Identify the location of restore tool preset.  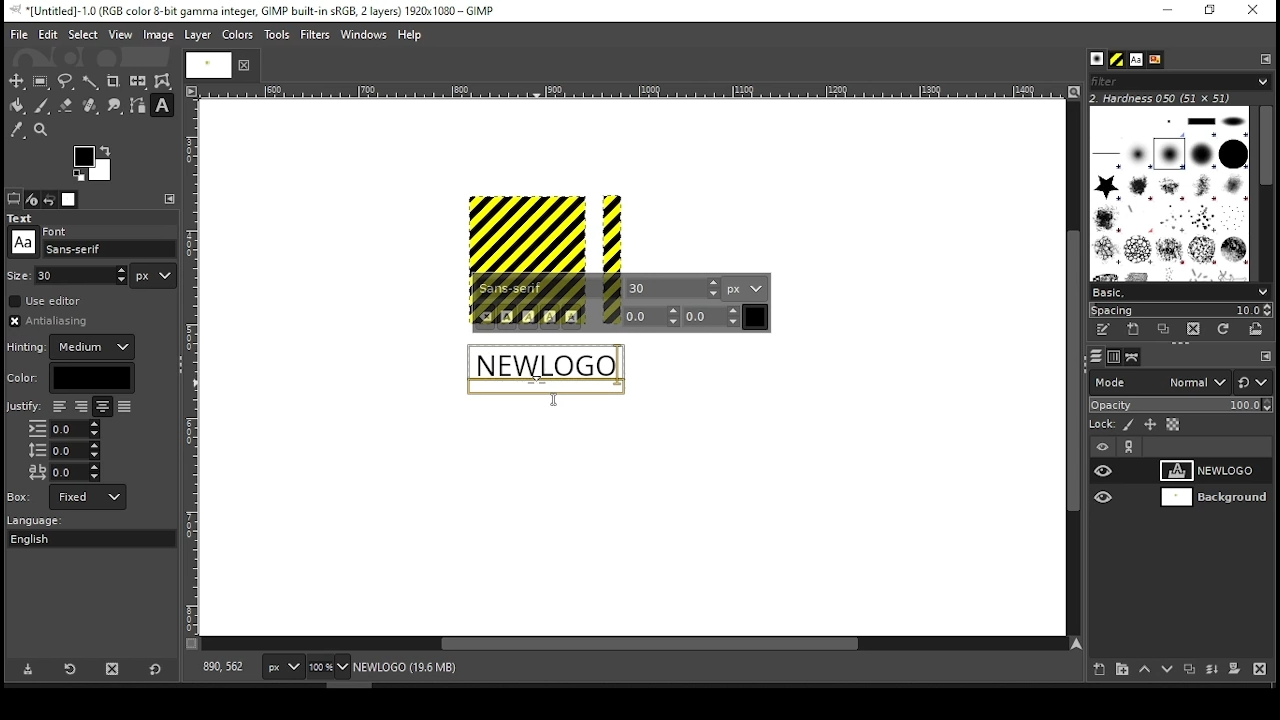
(72, 667).